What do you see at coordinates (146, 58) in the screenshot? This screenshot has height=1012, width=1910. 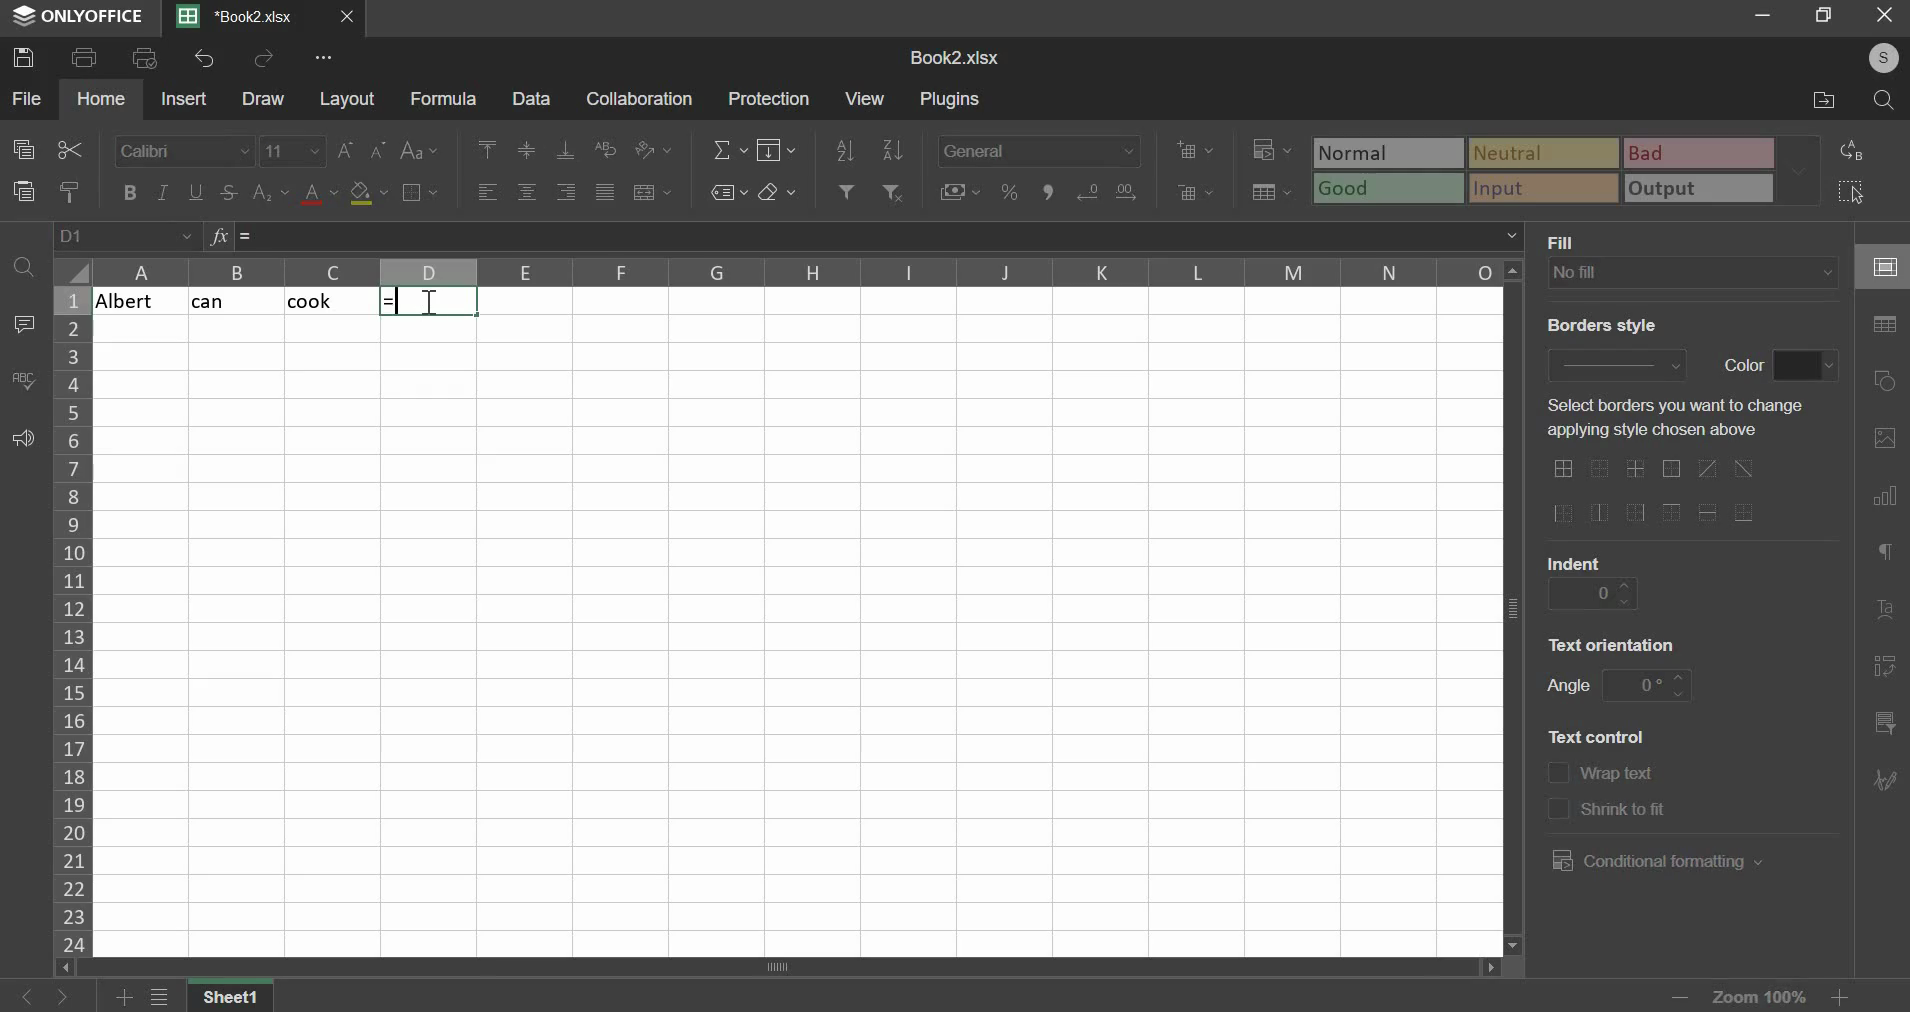 I see `print preview` at bounding box center [146, 58].